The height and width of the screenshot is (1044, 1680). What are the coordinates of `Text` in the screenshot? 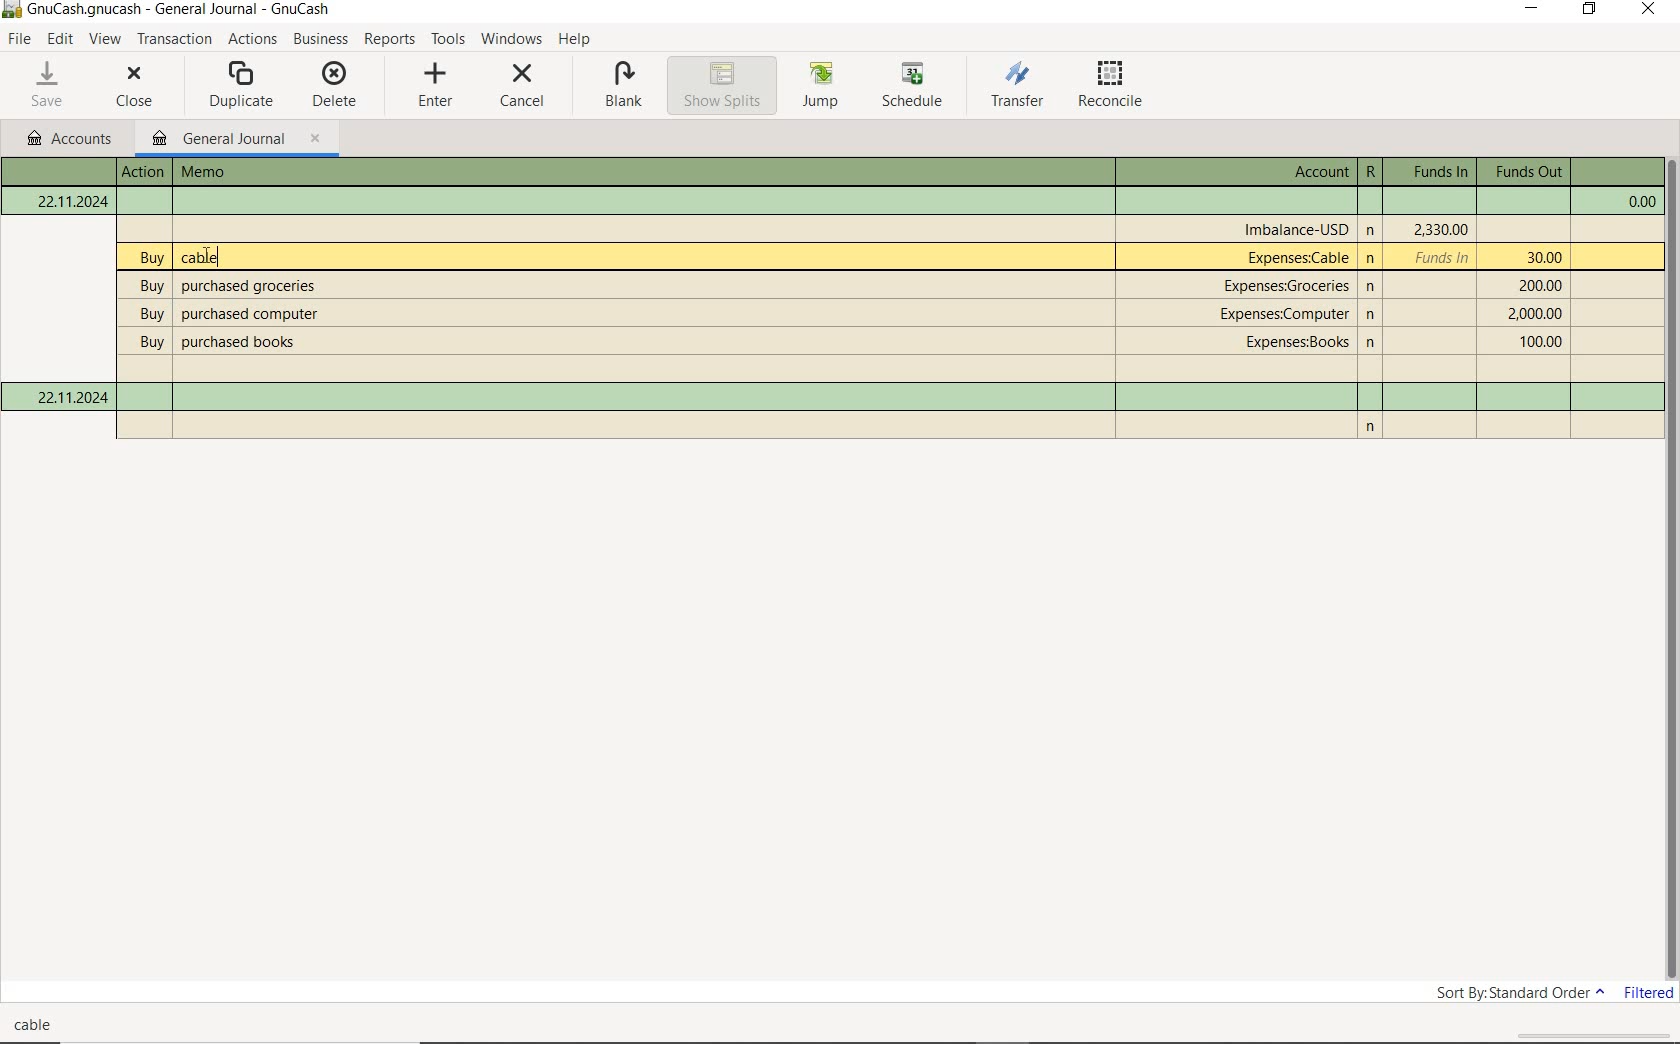 It's located at (1525, 172).